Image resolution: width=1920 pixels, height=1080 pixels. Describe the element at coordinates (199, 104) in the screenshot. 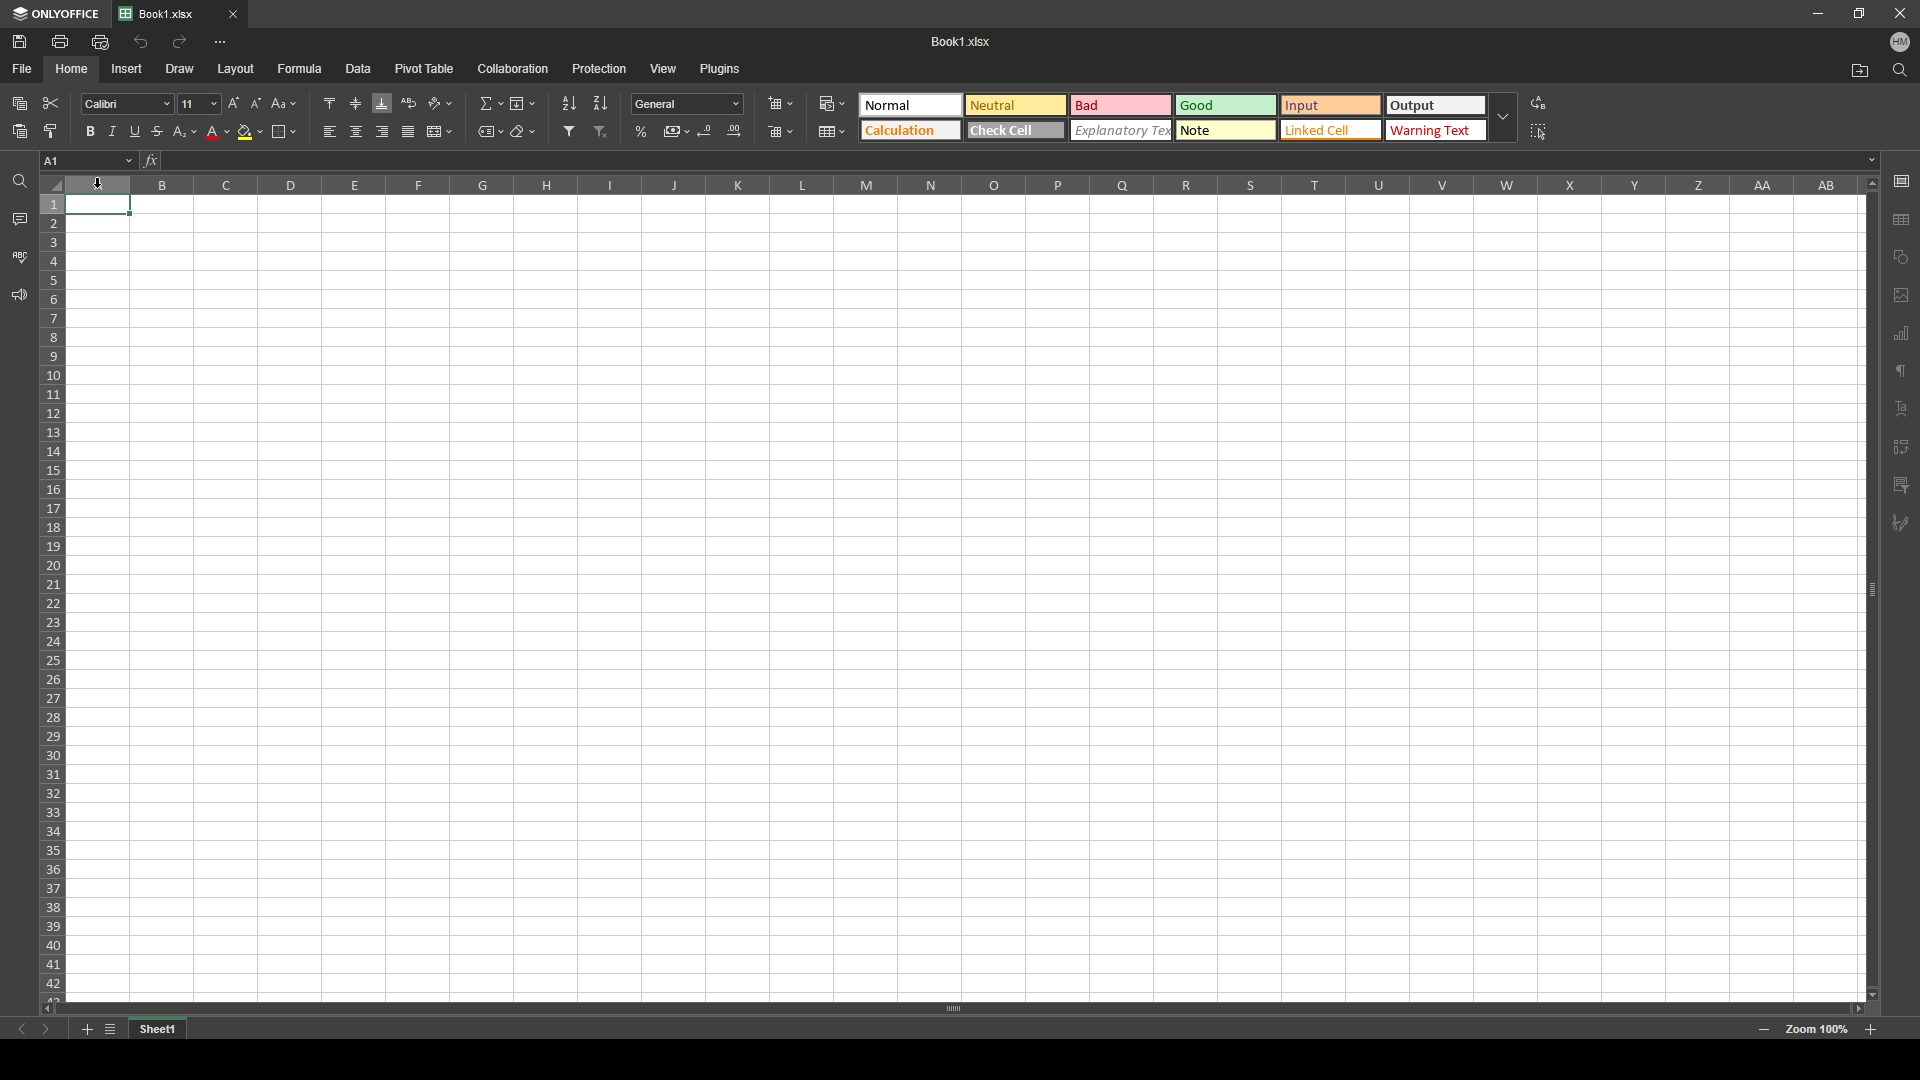

I see `font size` at that location.